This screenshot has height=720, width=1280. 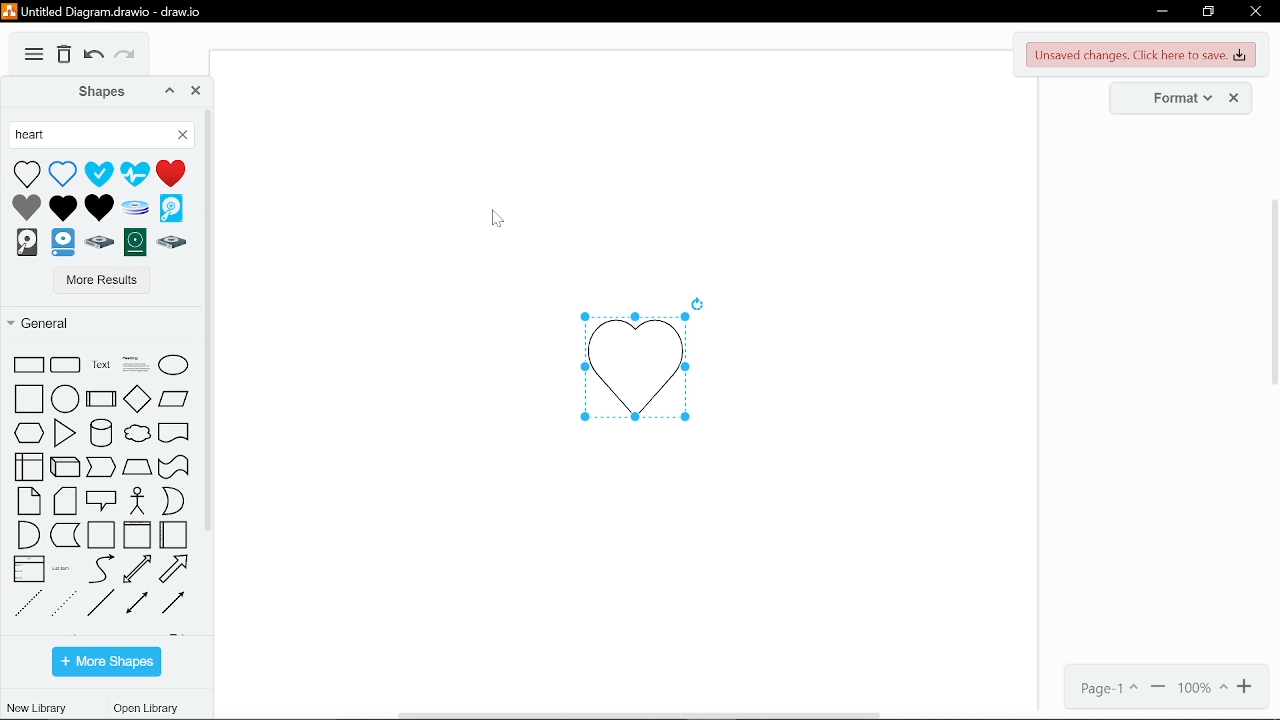 I want to click on tape, so click(x=175, y=466).